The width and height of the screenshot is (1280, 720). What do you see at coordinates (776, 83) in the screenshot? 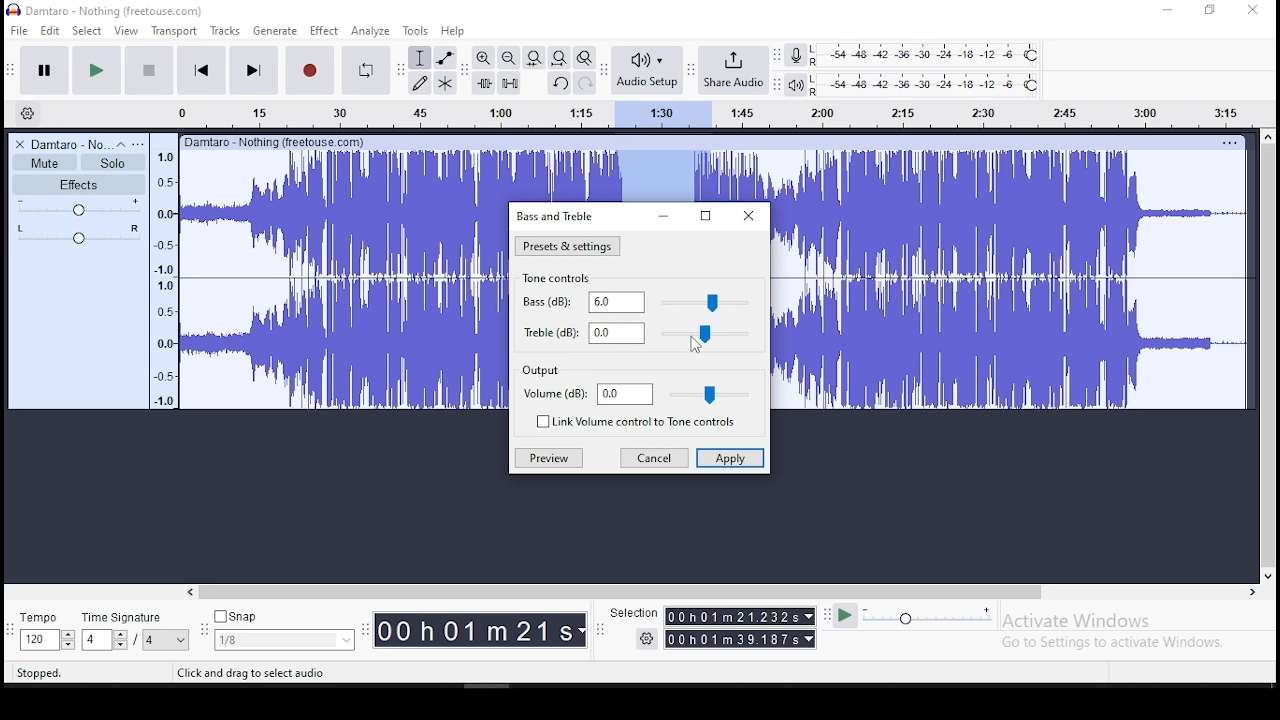
I see `` at bounding box center [776, 83].